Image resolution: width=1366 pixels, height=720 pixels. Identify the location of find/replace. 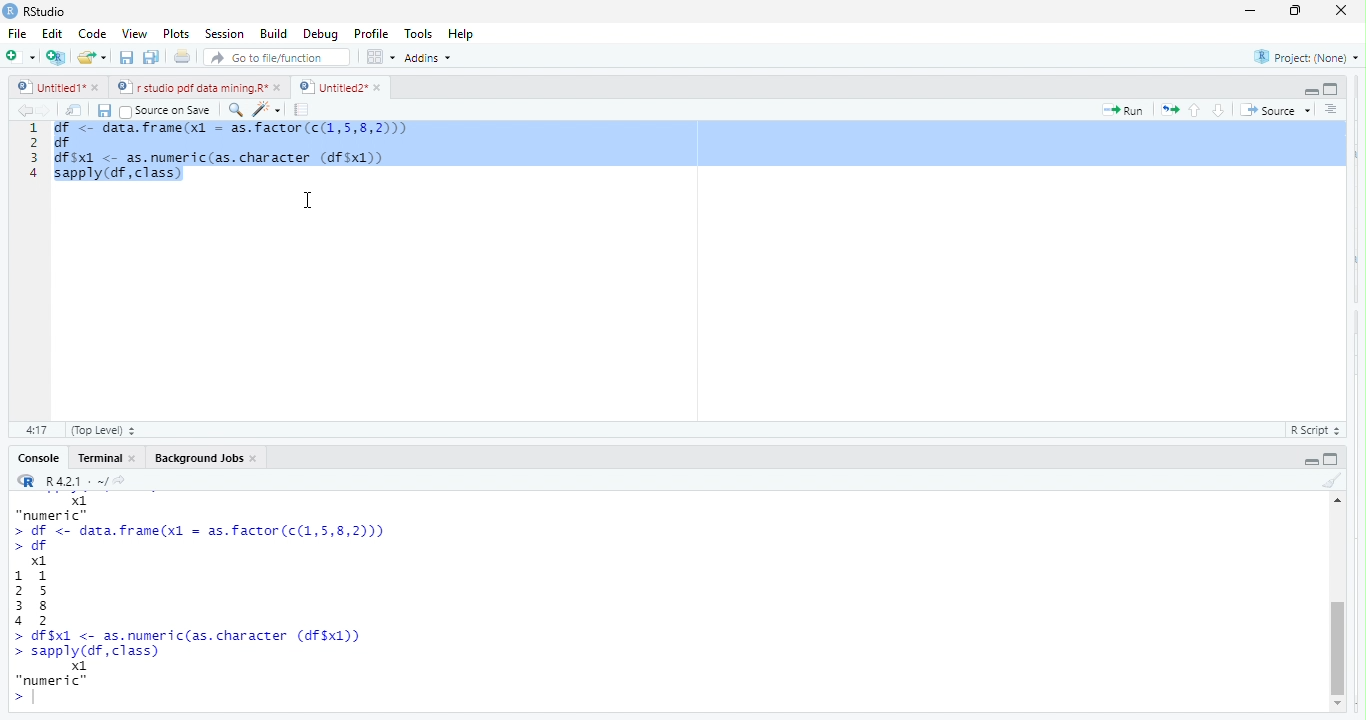
(238, 112).